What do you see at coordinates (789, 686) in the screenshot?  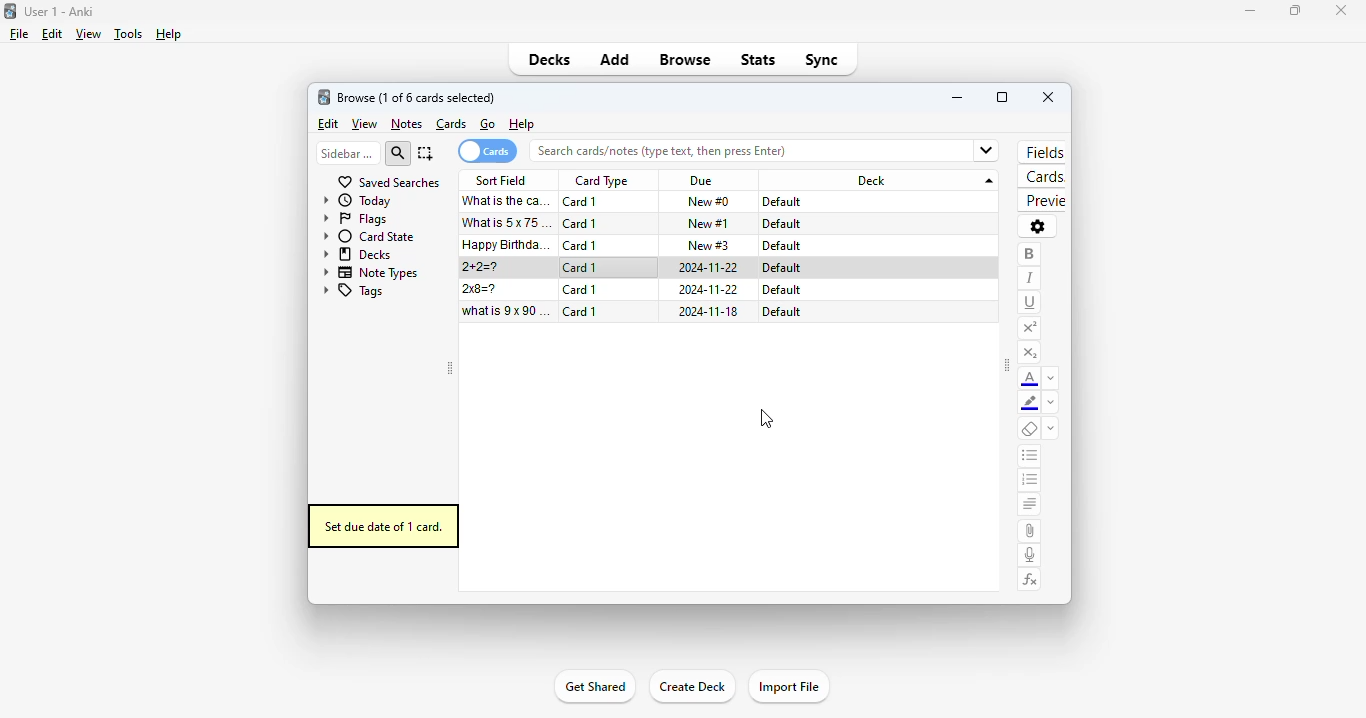 I see `import file` at bounding box center [789, 686].